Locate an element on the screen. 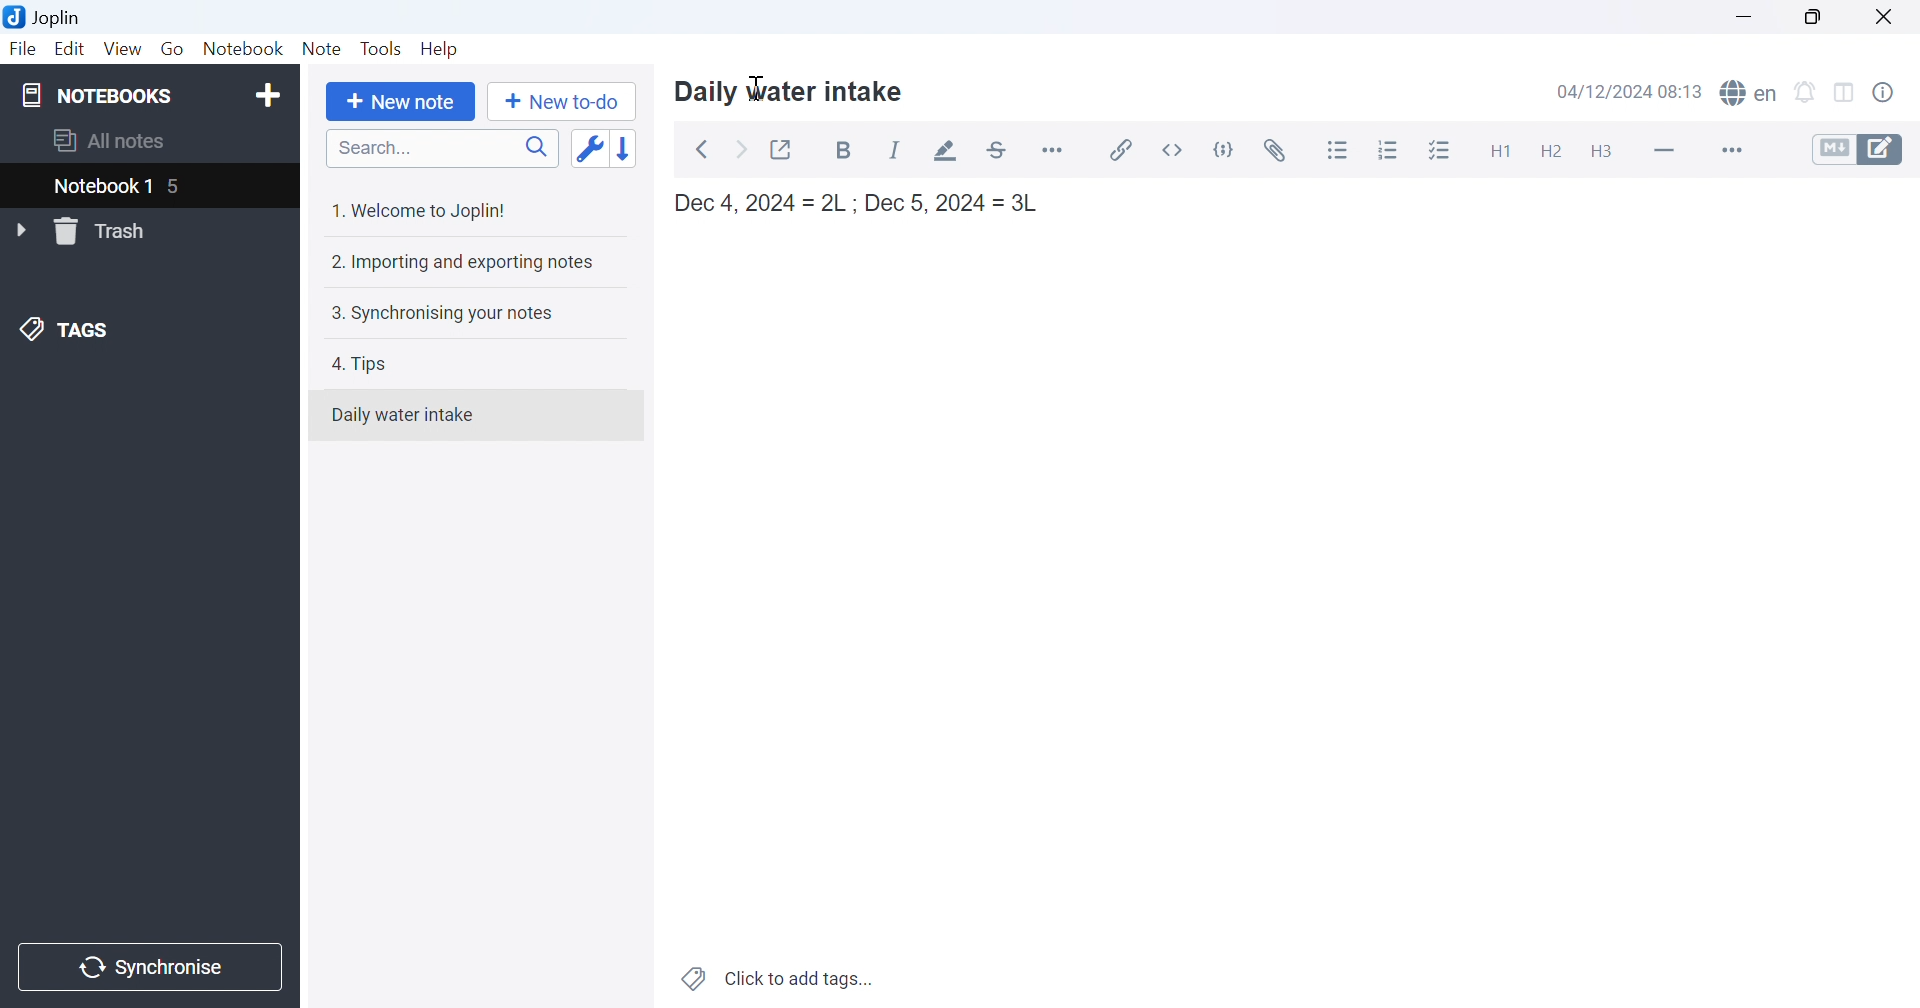 The height and width of the screenshot is (1008, 1920). Attach file is located at coordinates (1276, 150).